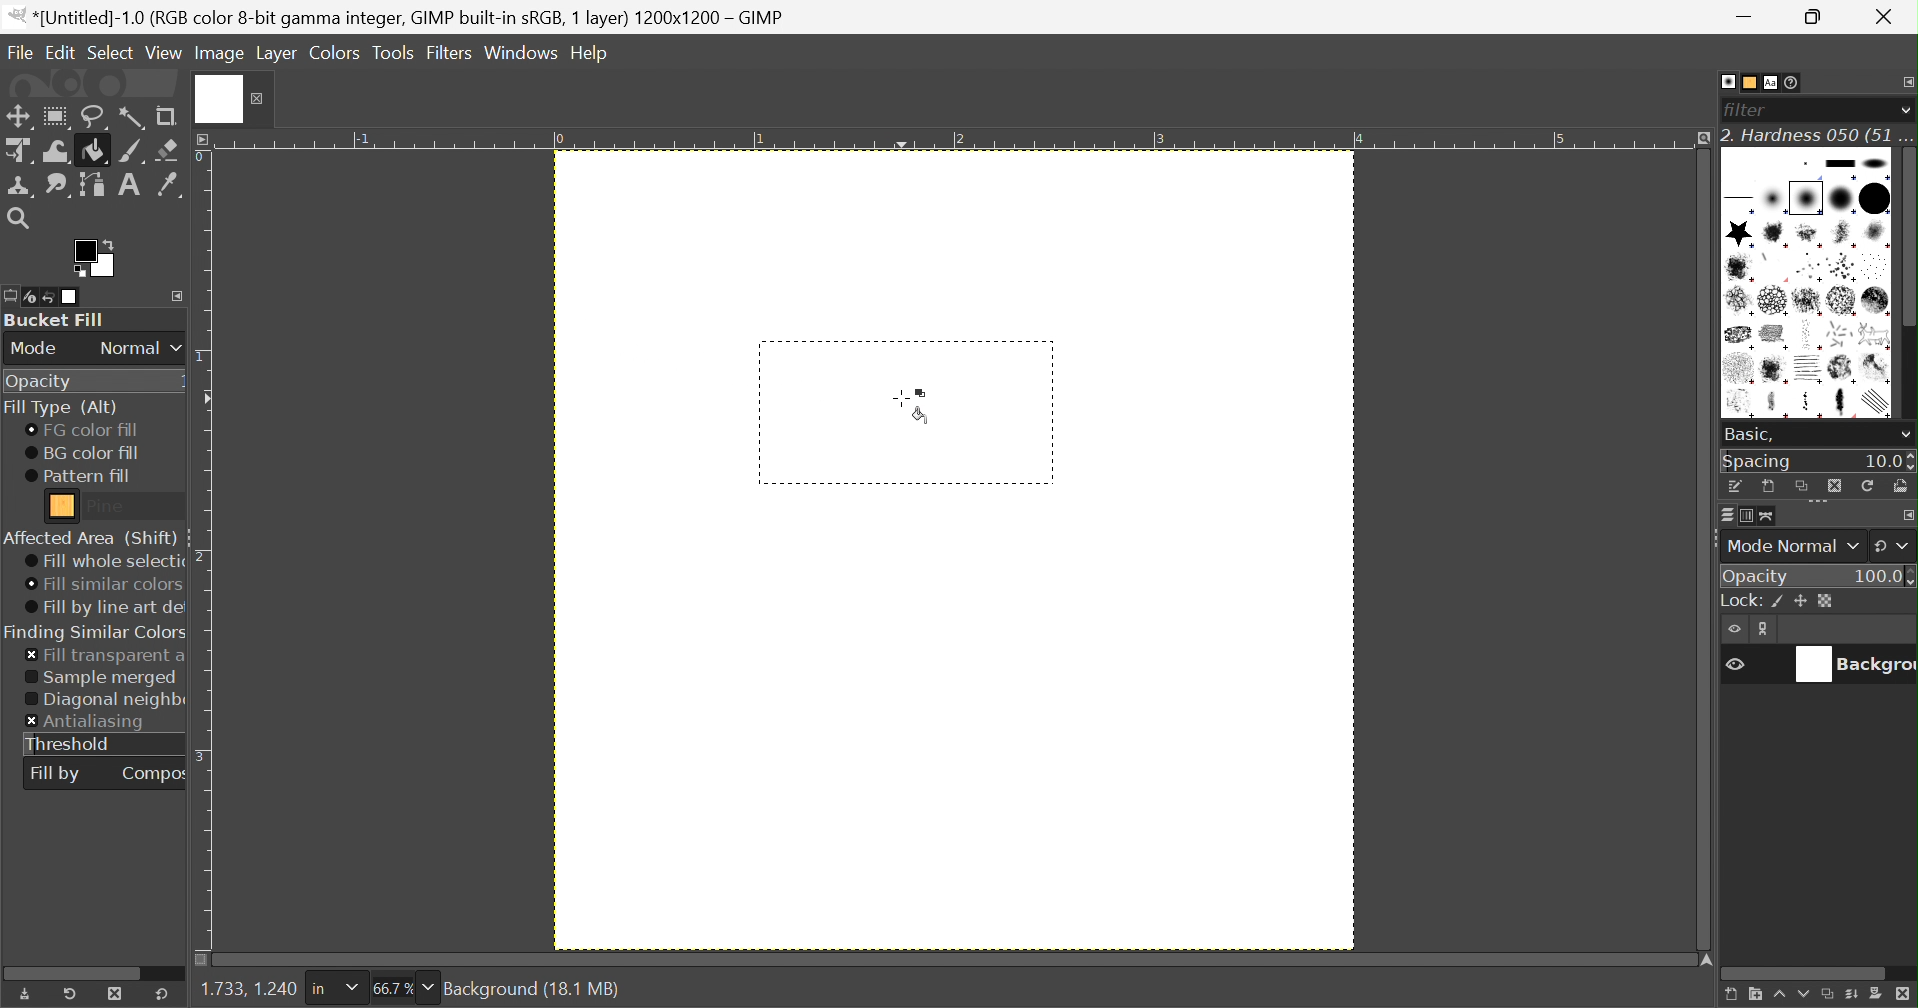  I want to click on 3, so click(204, 755).